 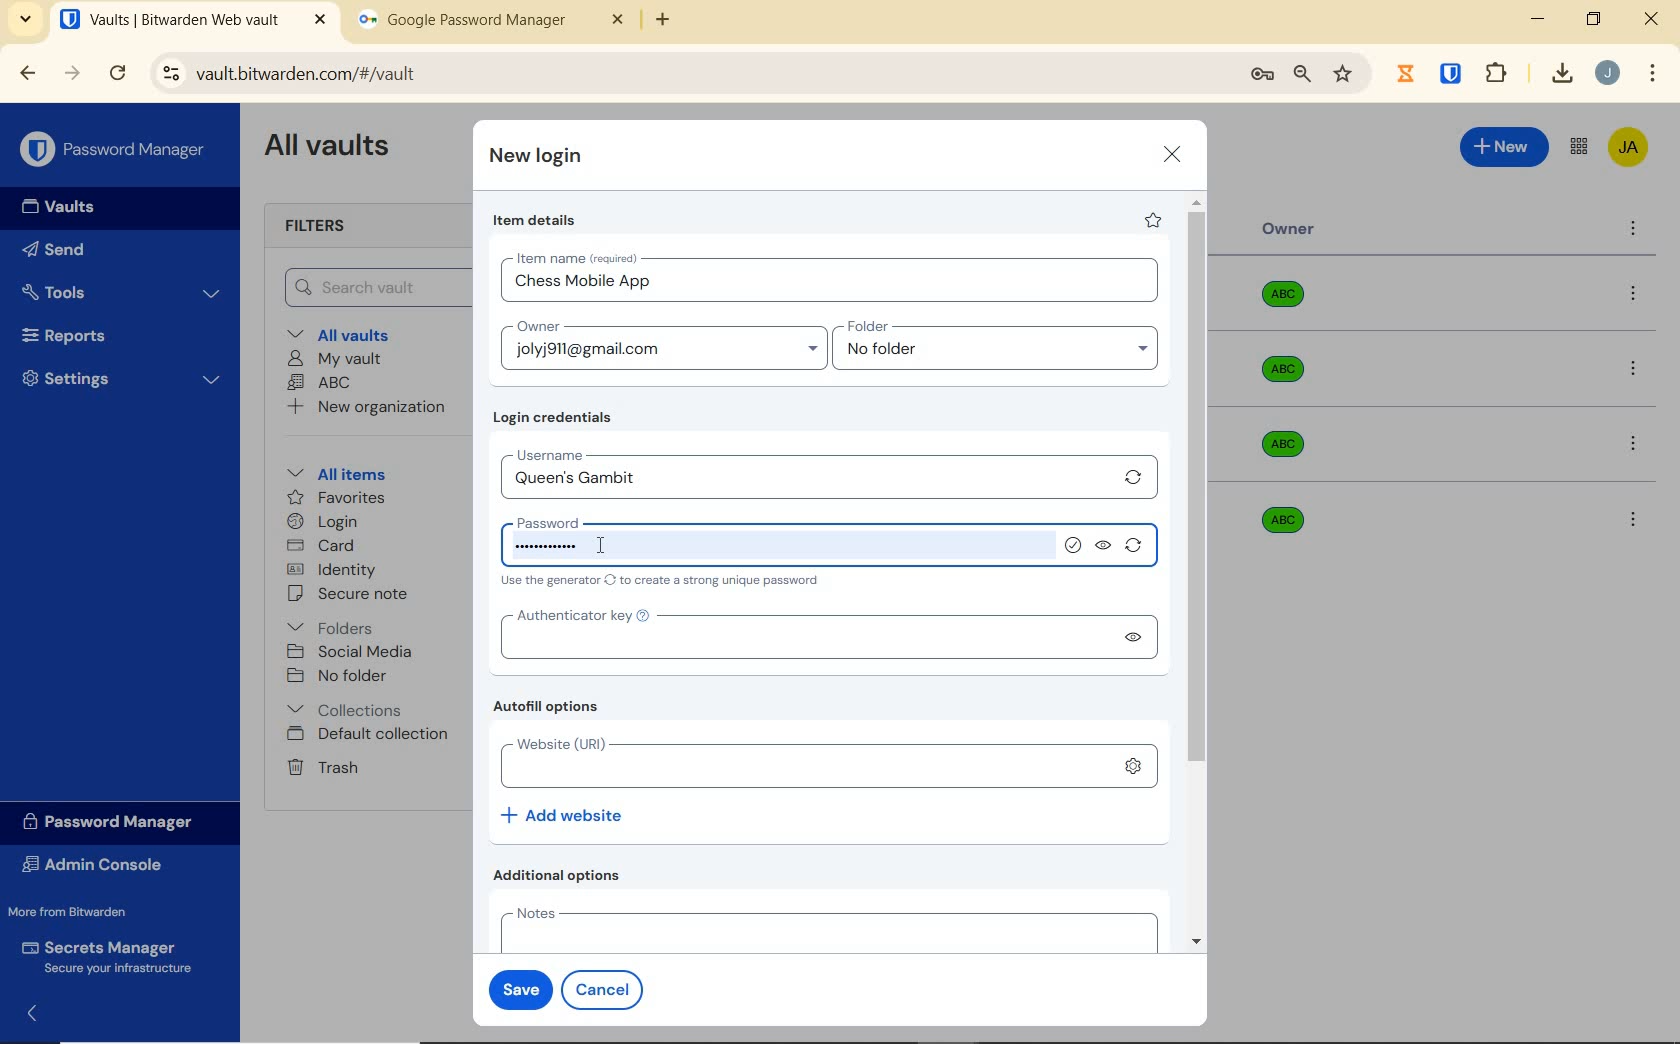 I want to click on manage passwords, so click(x=1262, y=75).